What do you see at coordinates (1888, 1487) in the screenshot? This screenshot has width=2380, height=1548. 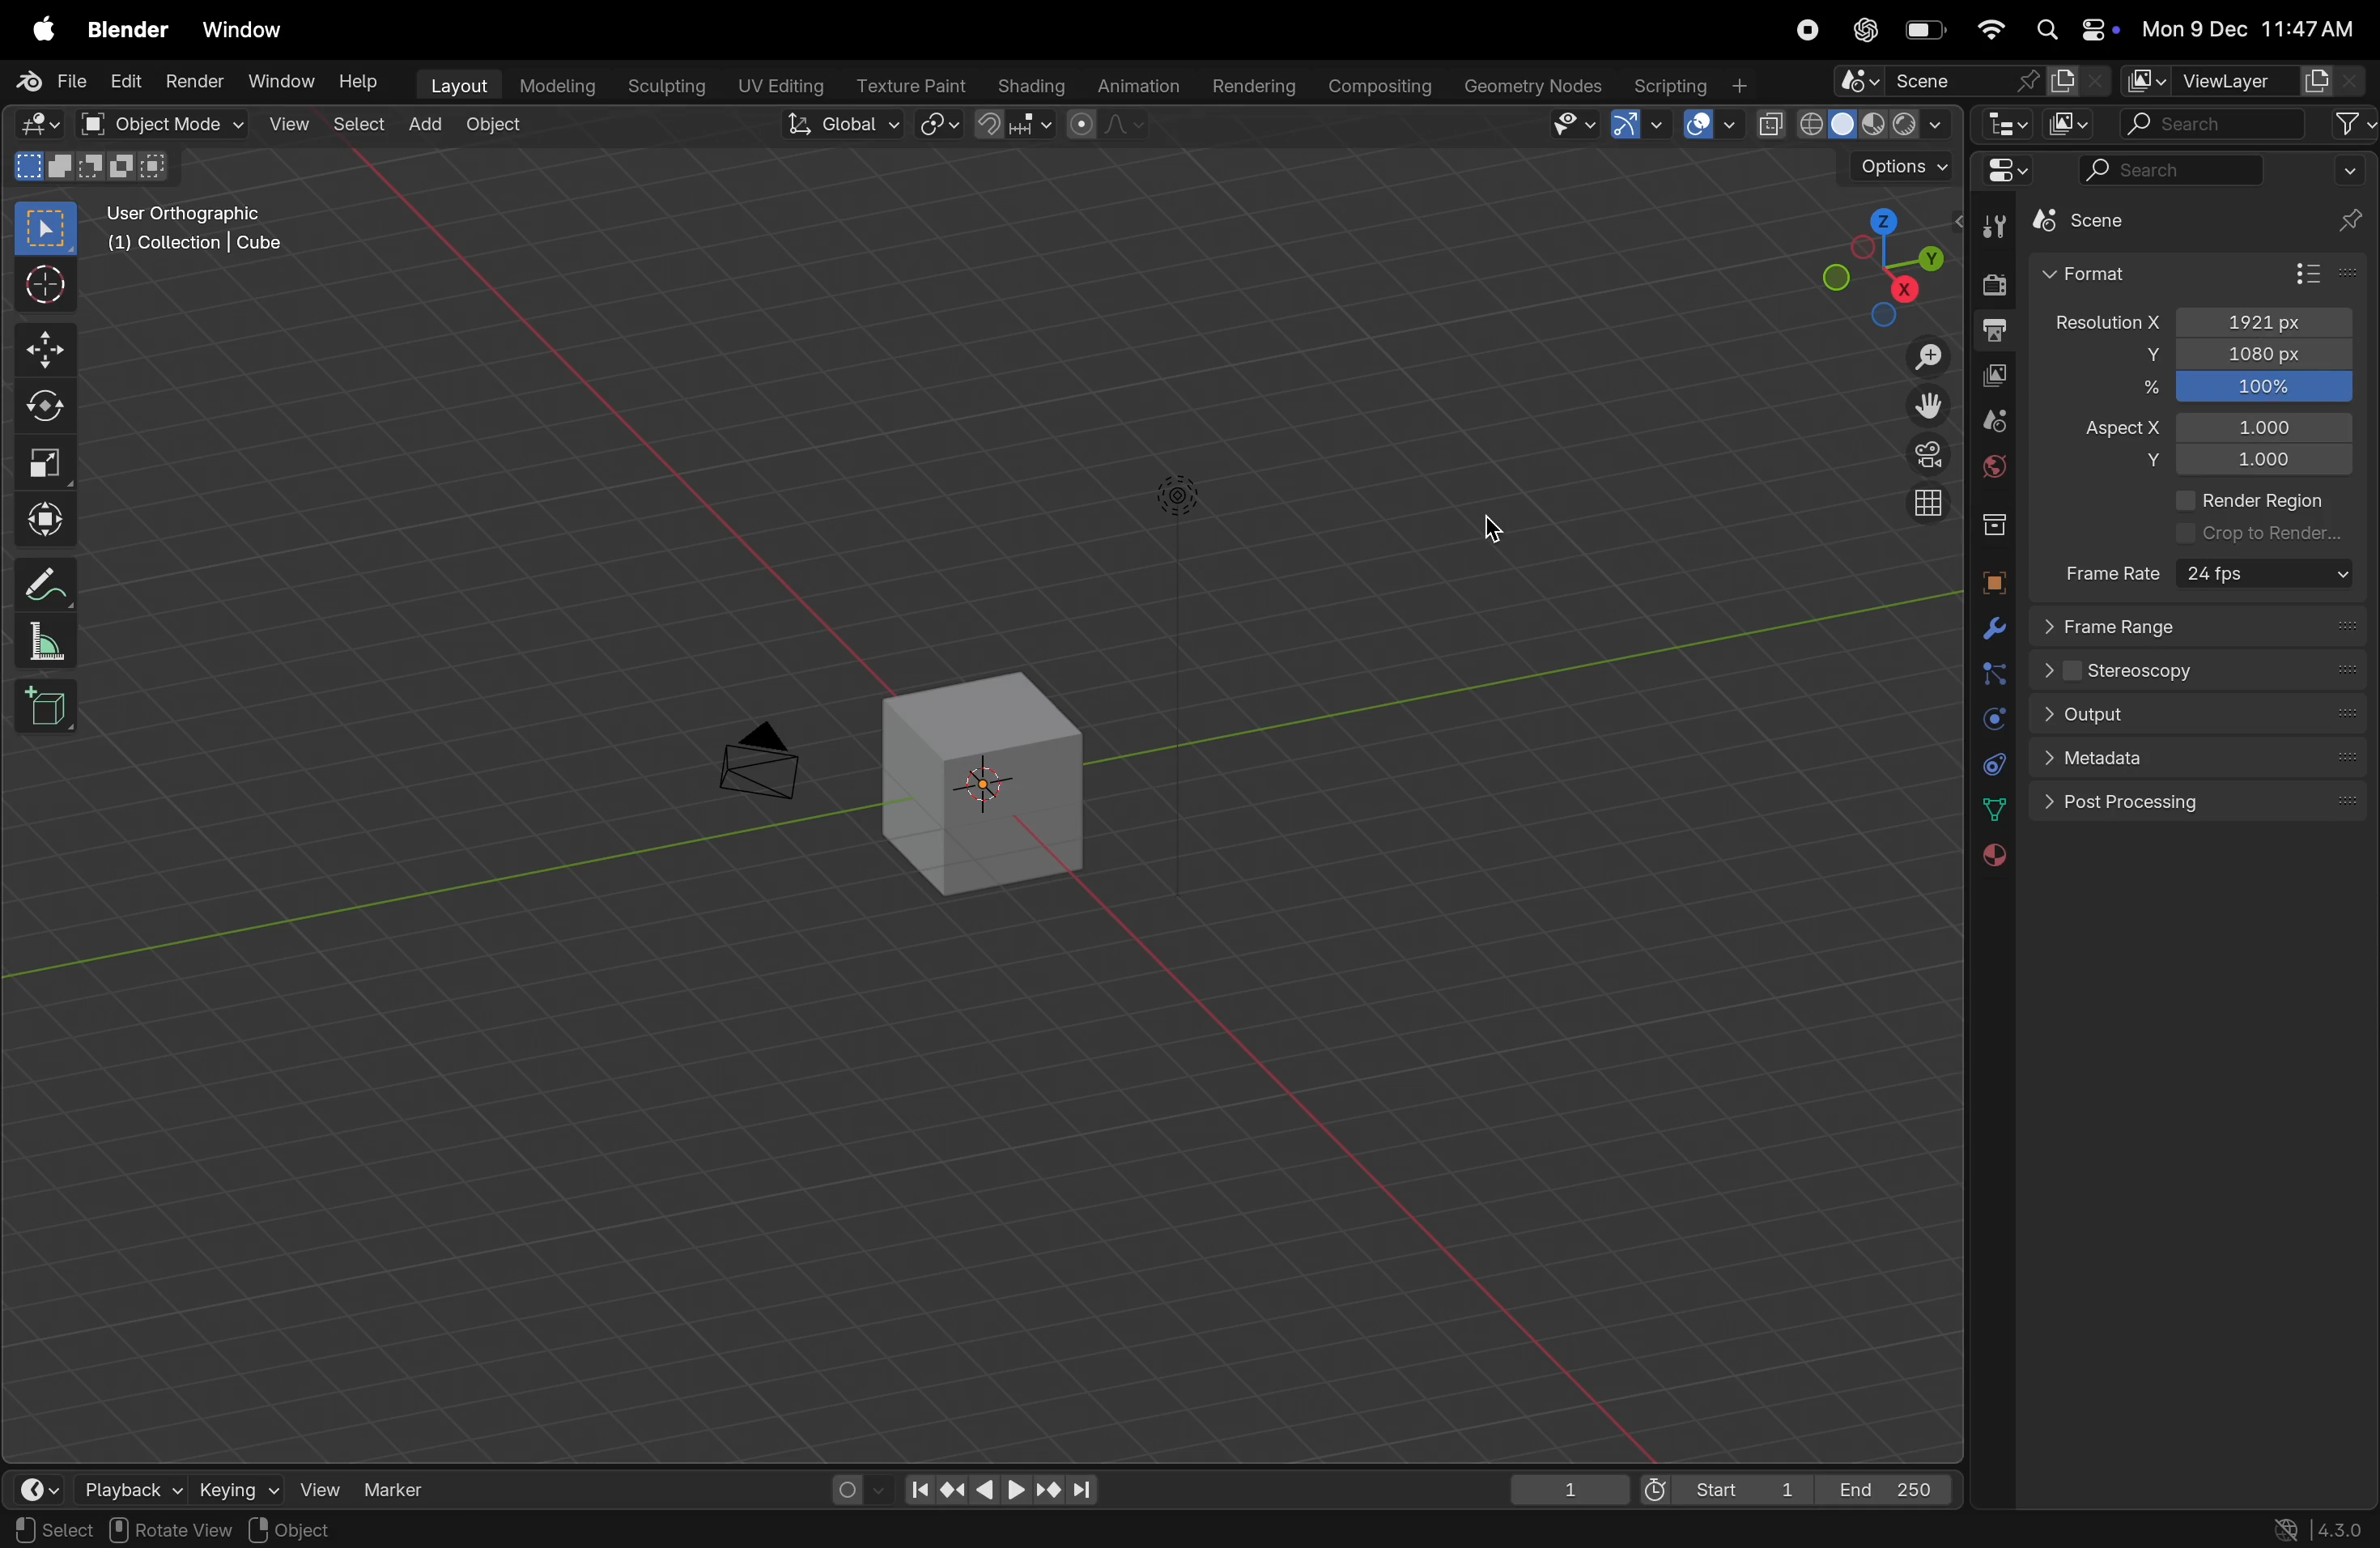 I see `End 250` at bounding box center [1888, 1487].